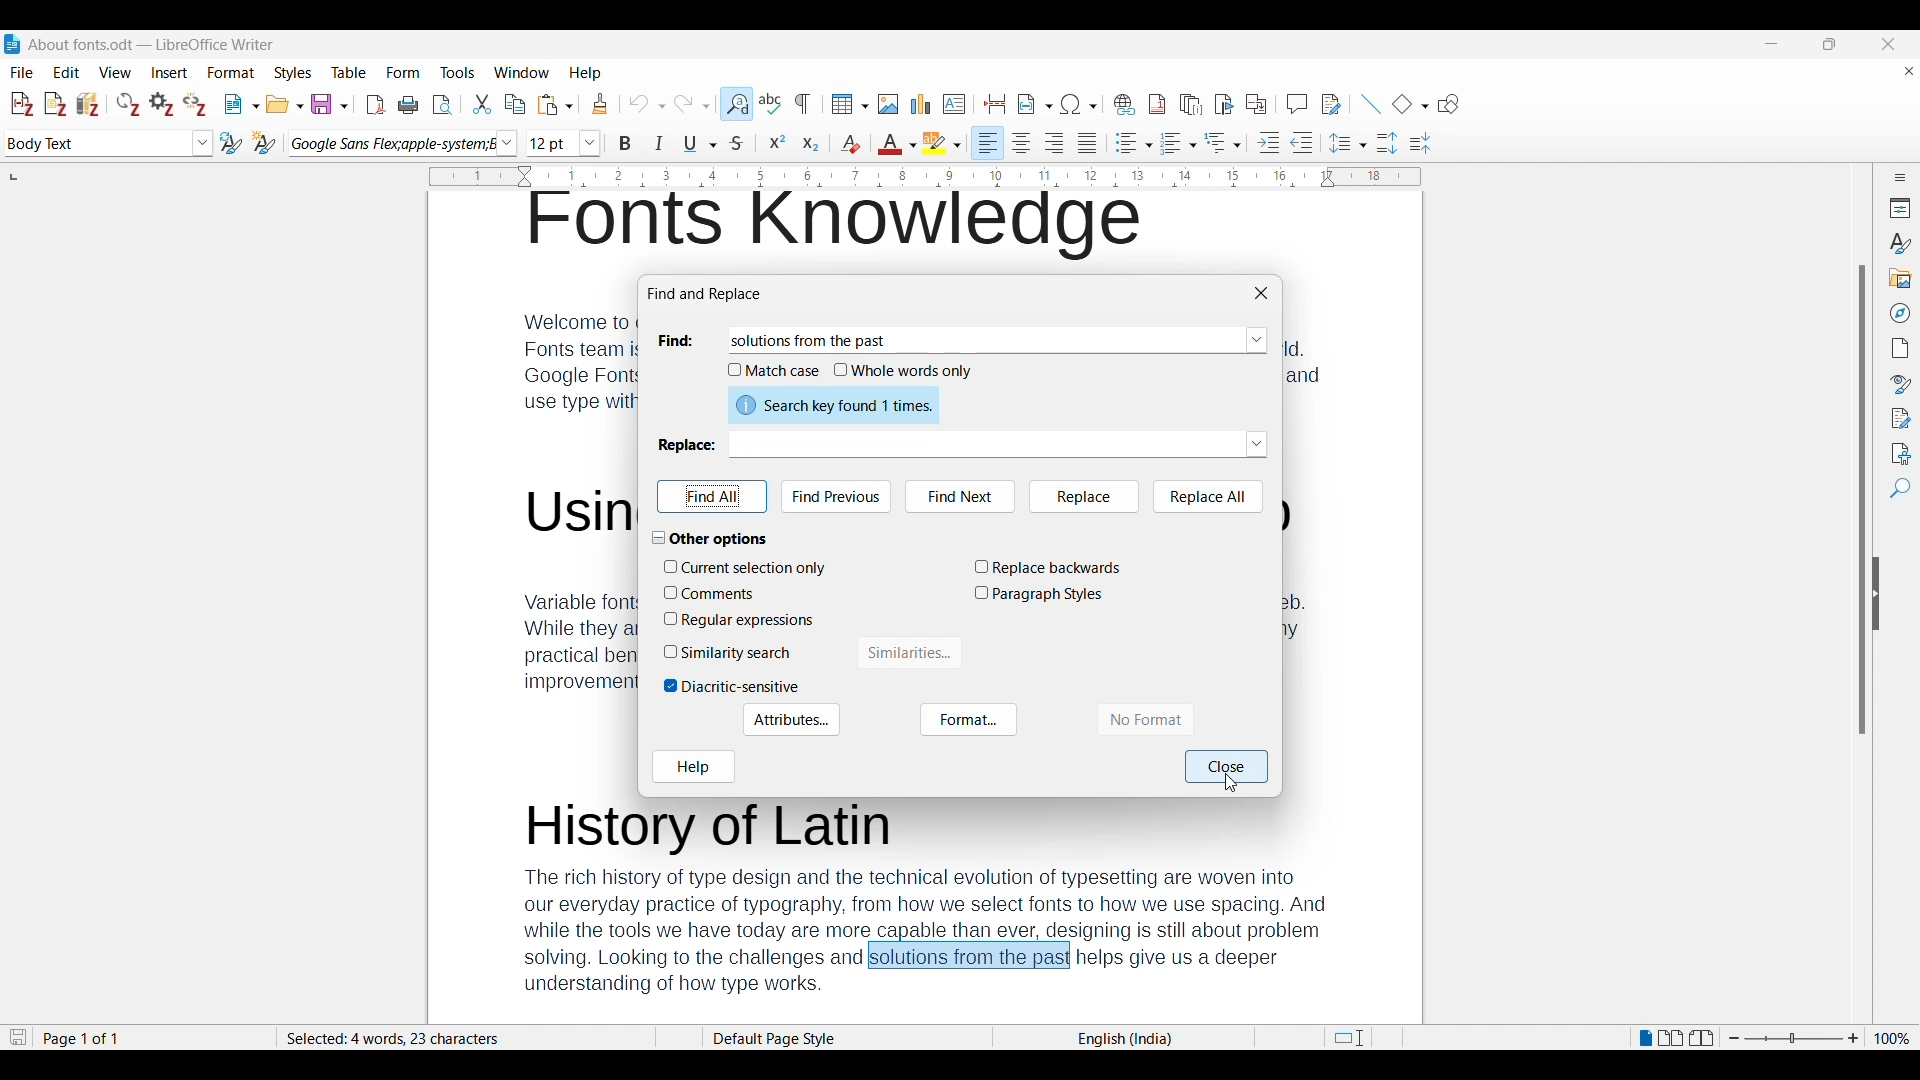  Describe the element at coordinates (1133, 143) in the screenshot. I see `Toggle unordered list options` at that location.